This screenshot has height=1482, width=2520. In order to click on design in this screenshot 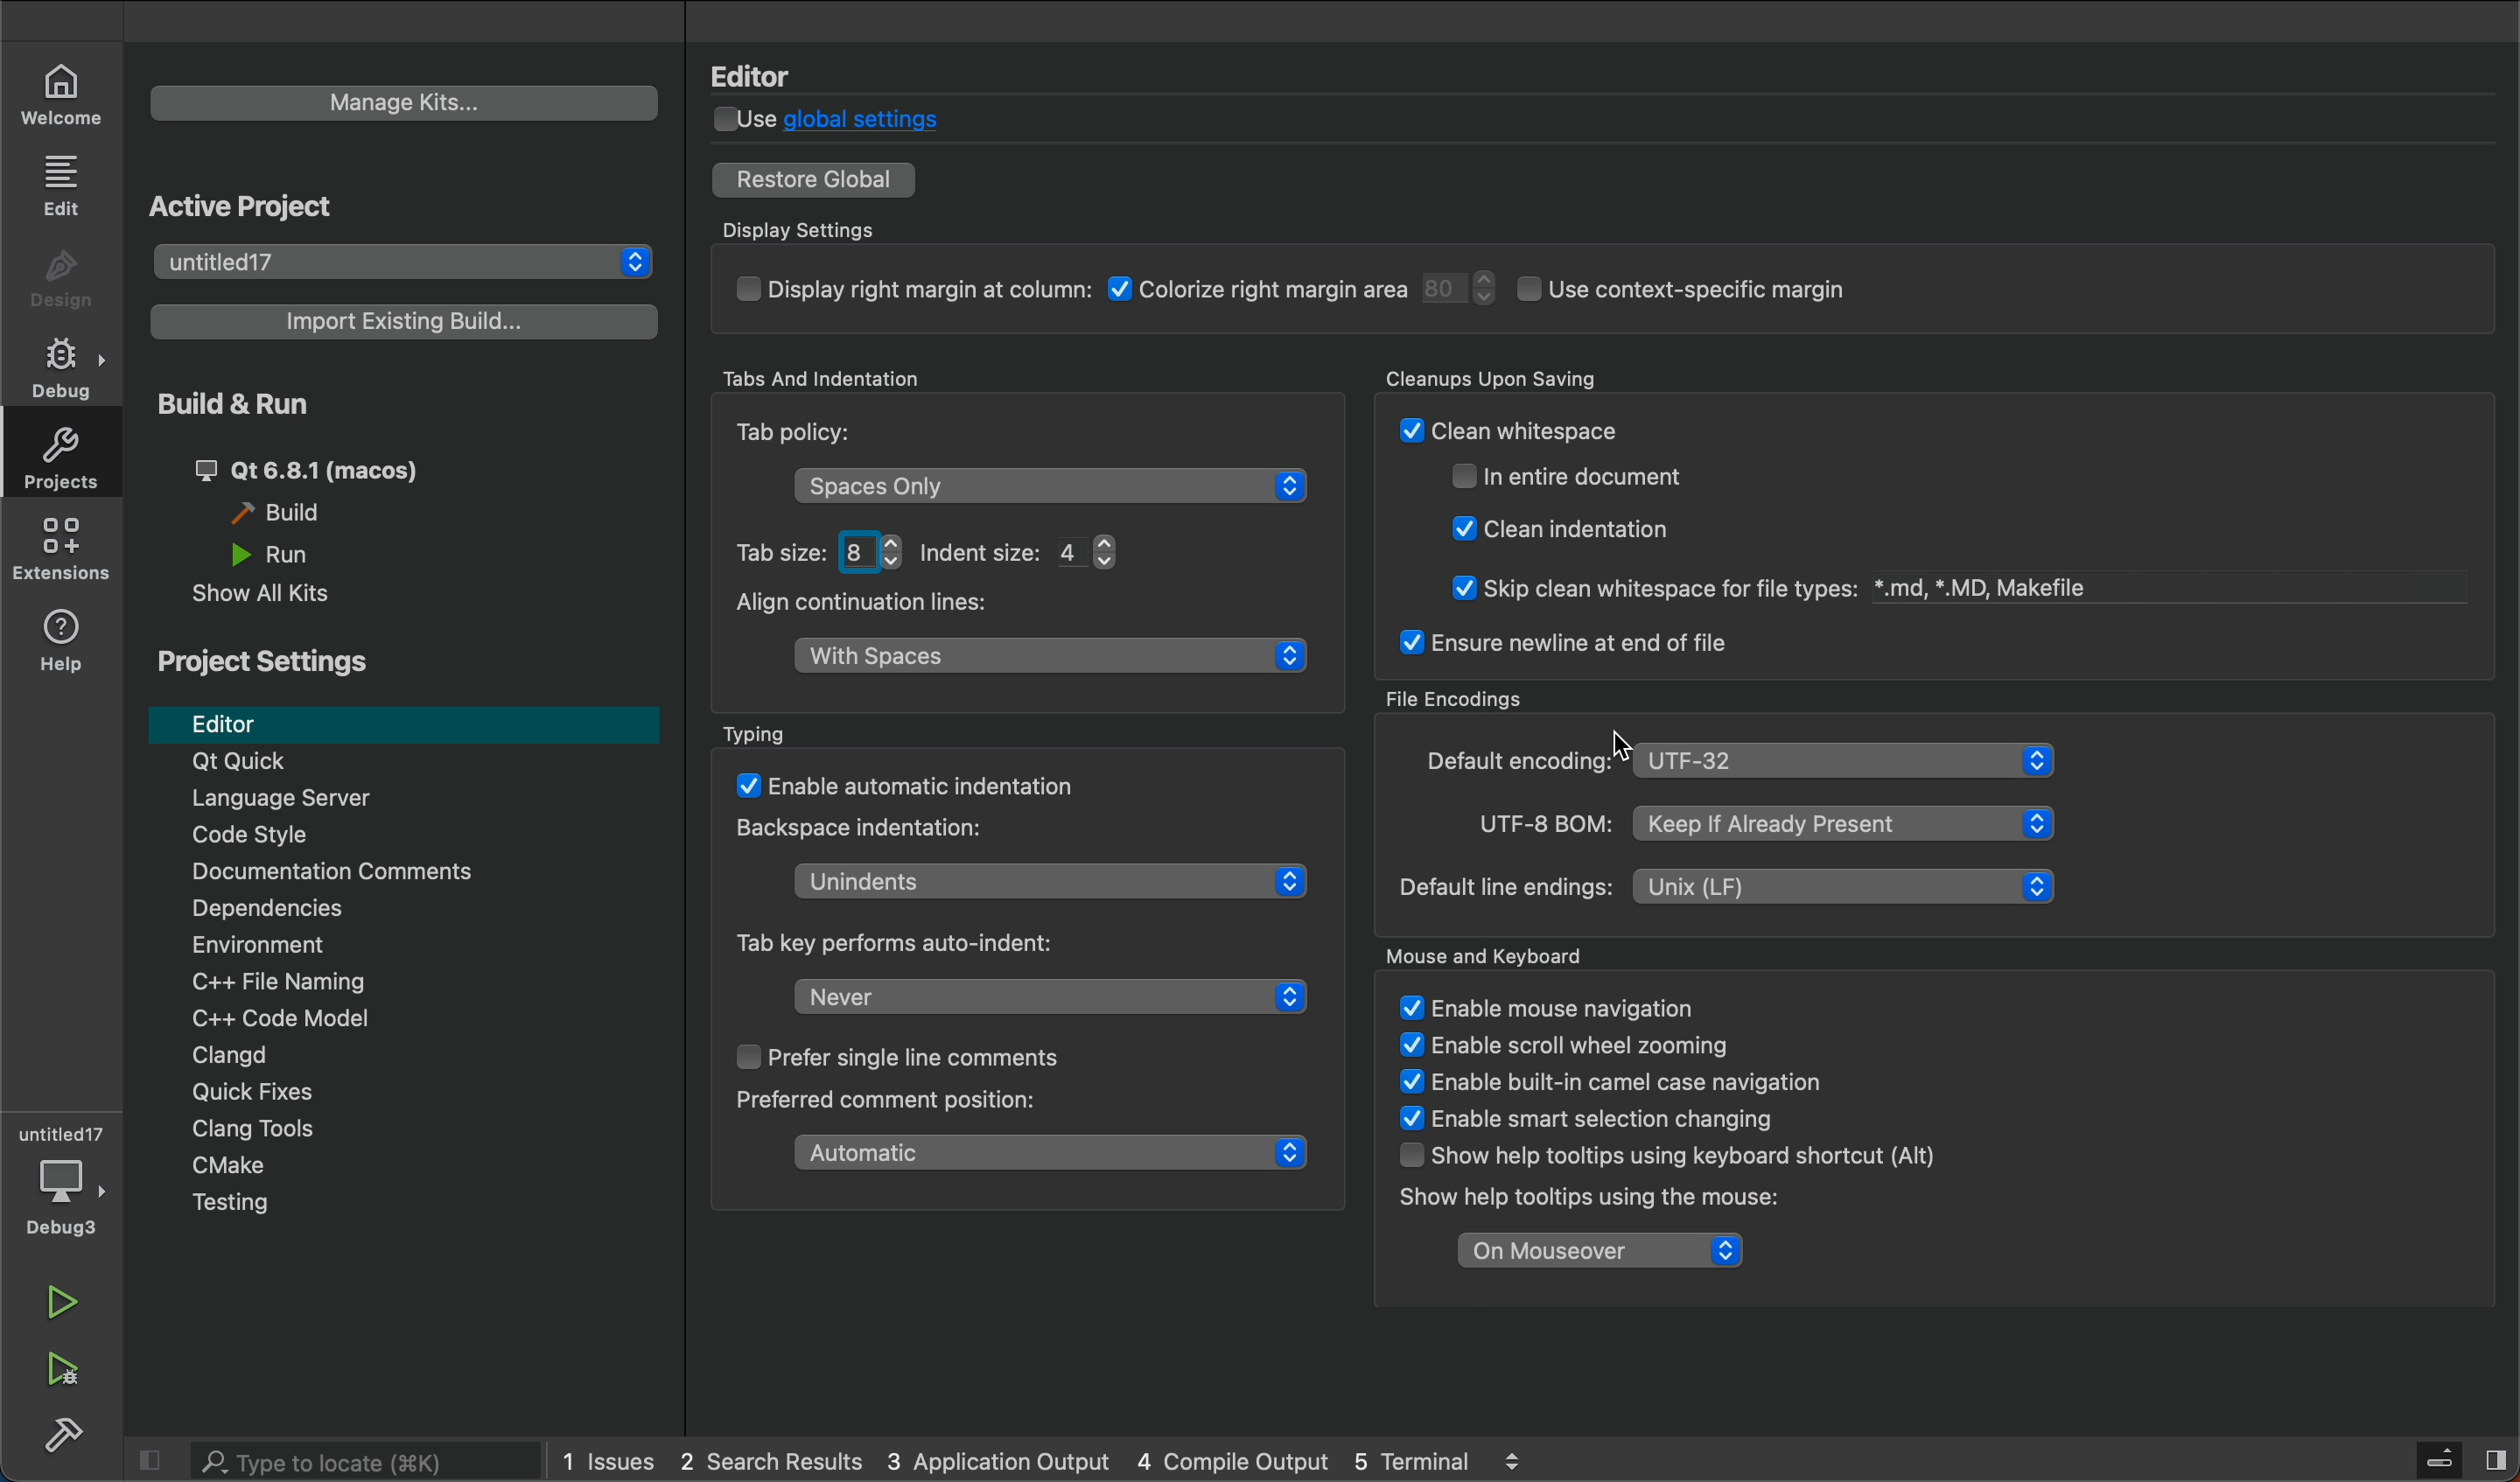, I will do `click(60, 281)`.